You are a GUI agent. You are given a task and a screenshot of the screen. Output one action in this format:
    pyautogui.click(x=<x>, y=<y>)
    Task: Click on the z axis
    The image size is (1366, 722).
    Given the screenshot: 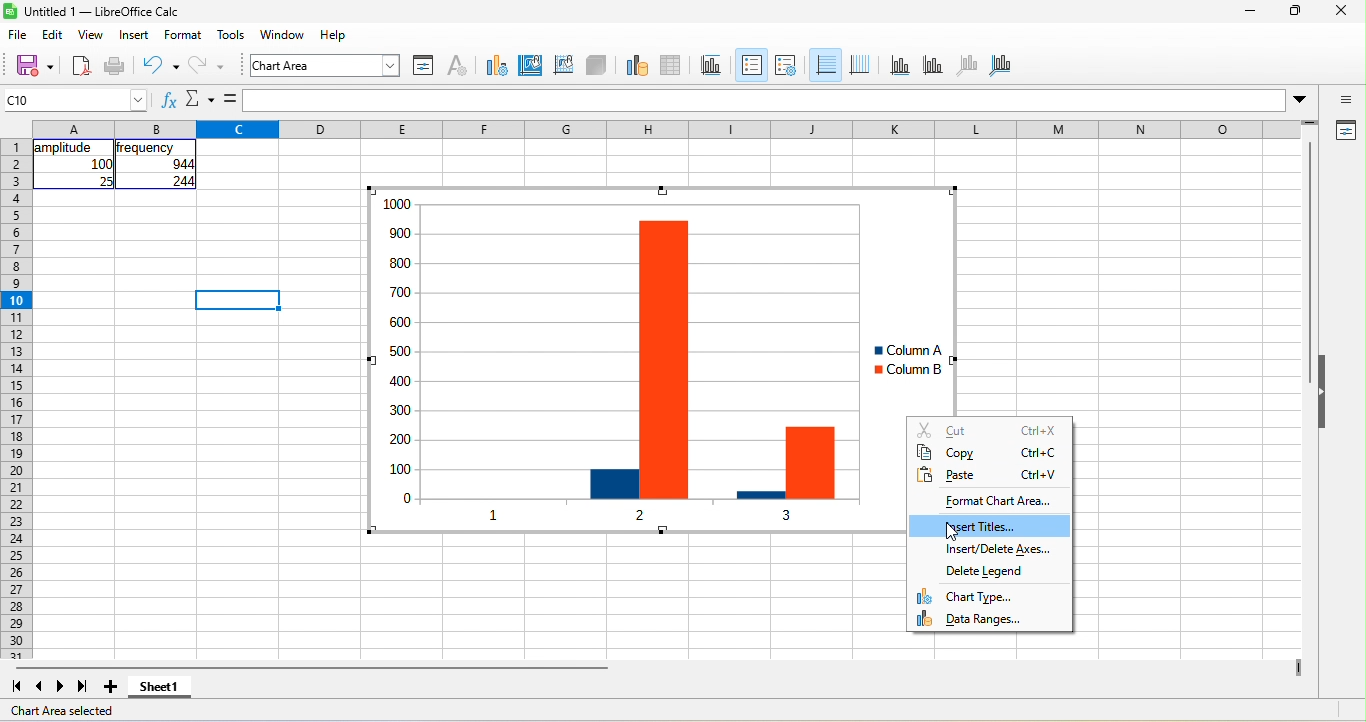 What is the action you would take?
    pyautogui.click(x=968, y=66)
    